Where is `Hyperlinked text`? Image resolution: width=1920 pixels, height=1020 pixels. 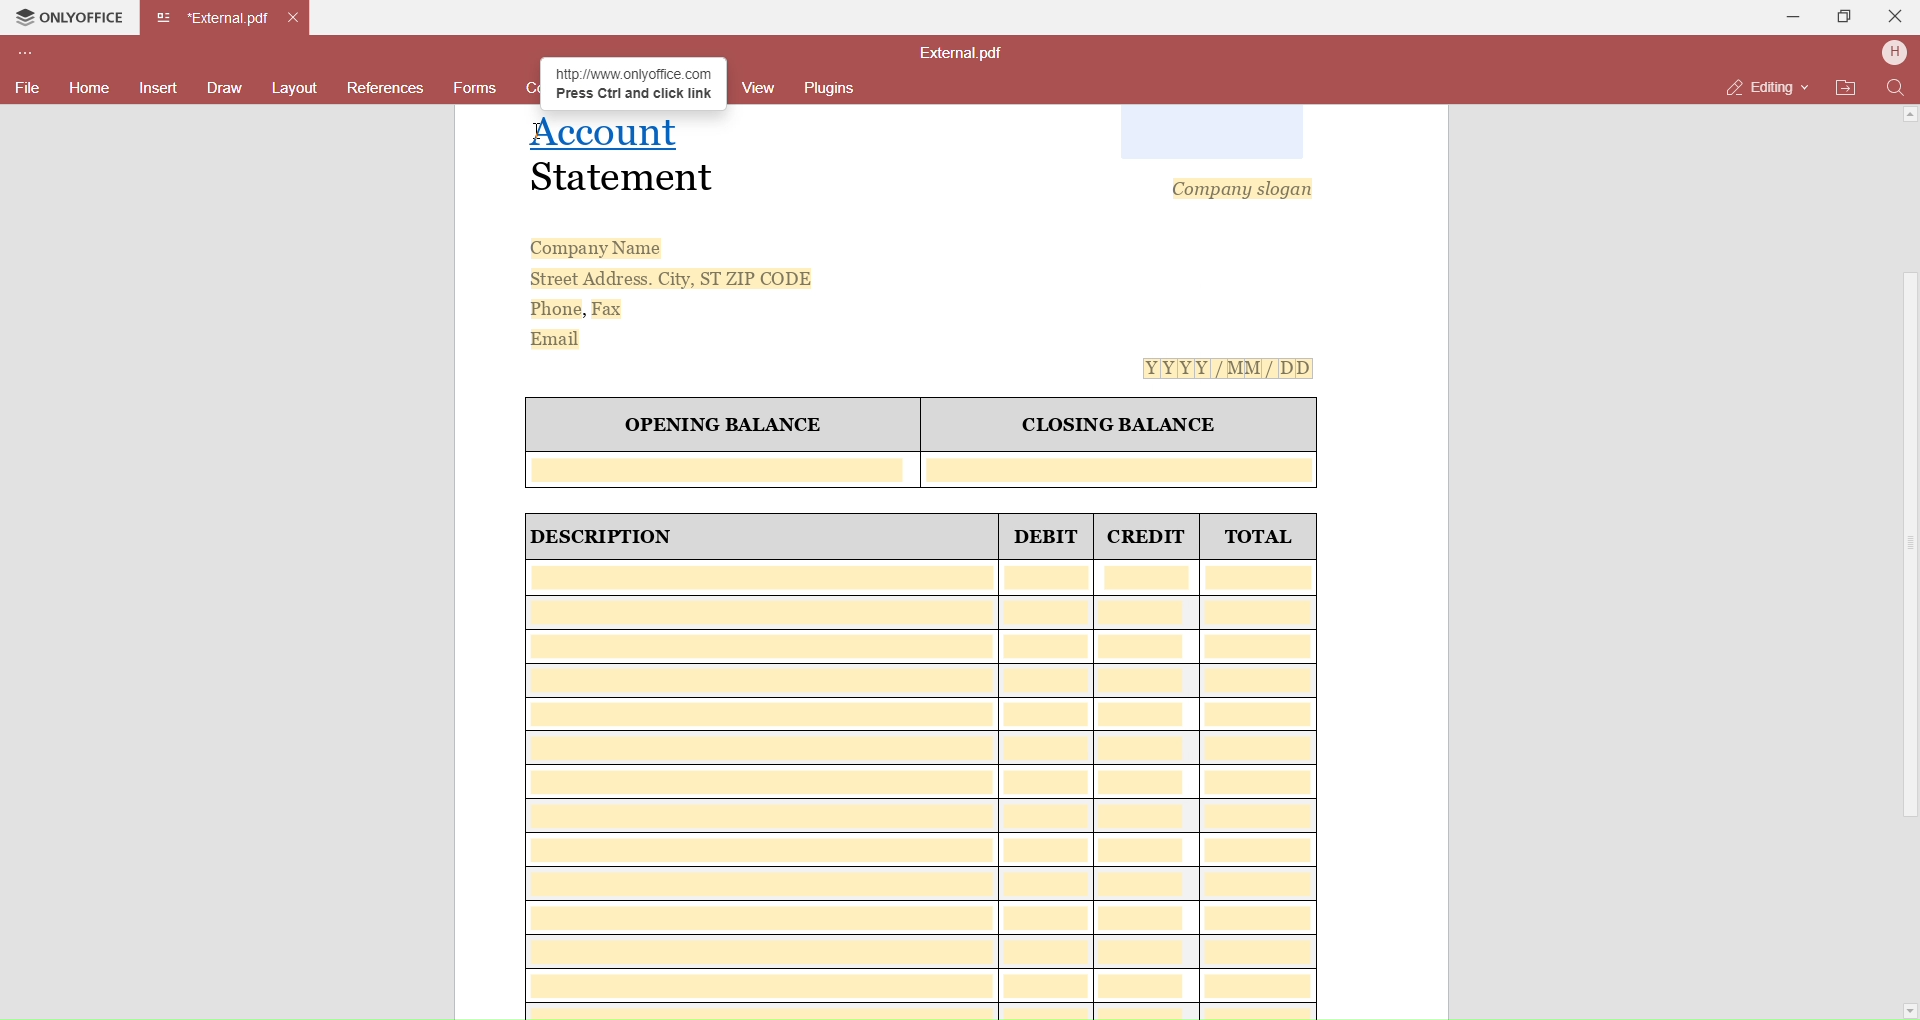 Hyperlinked text is located at coordinates (608, 133).